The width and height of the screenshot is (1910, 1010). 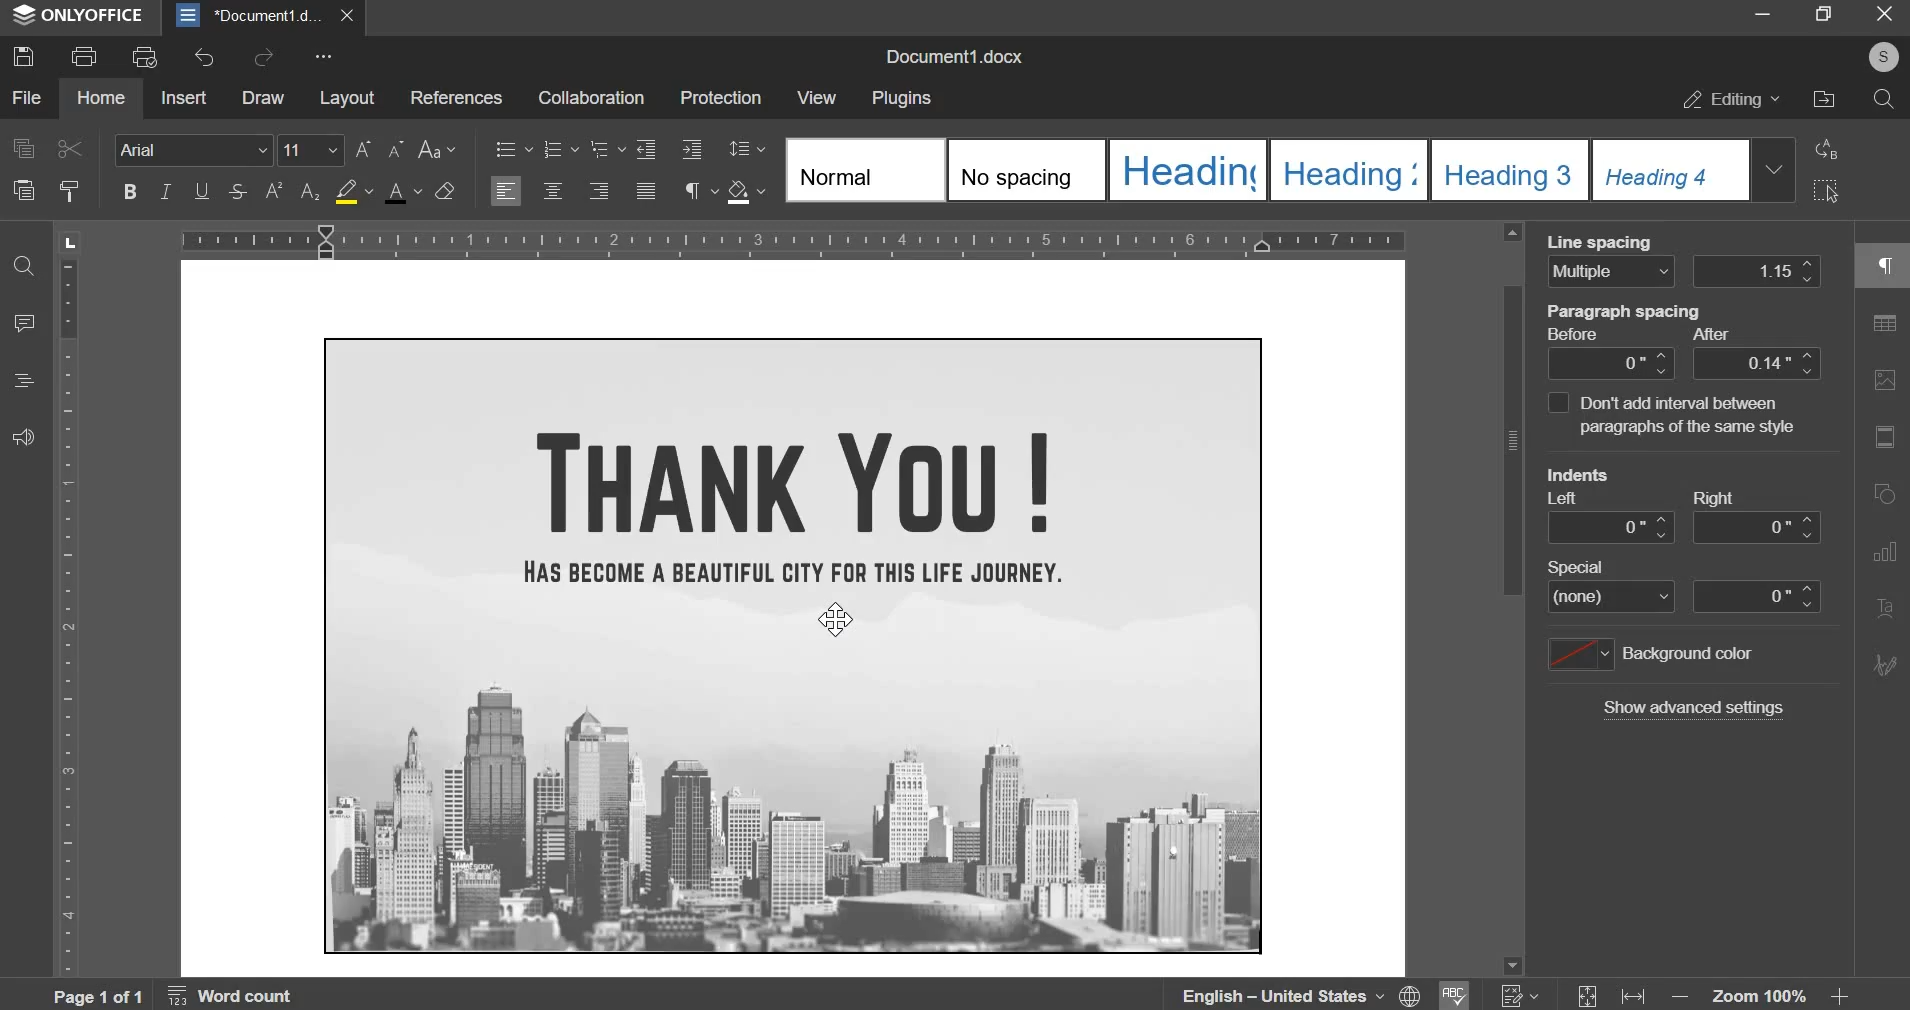 What do you see at coordinates (355, 190) in the screenshot?
I see `fill color` at bounding box center [355, 190].